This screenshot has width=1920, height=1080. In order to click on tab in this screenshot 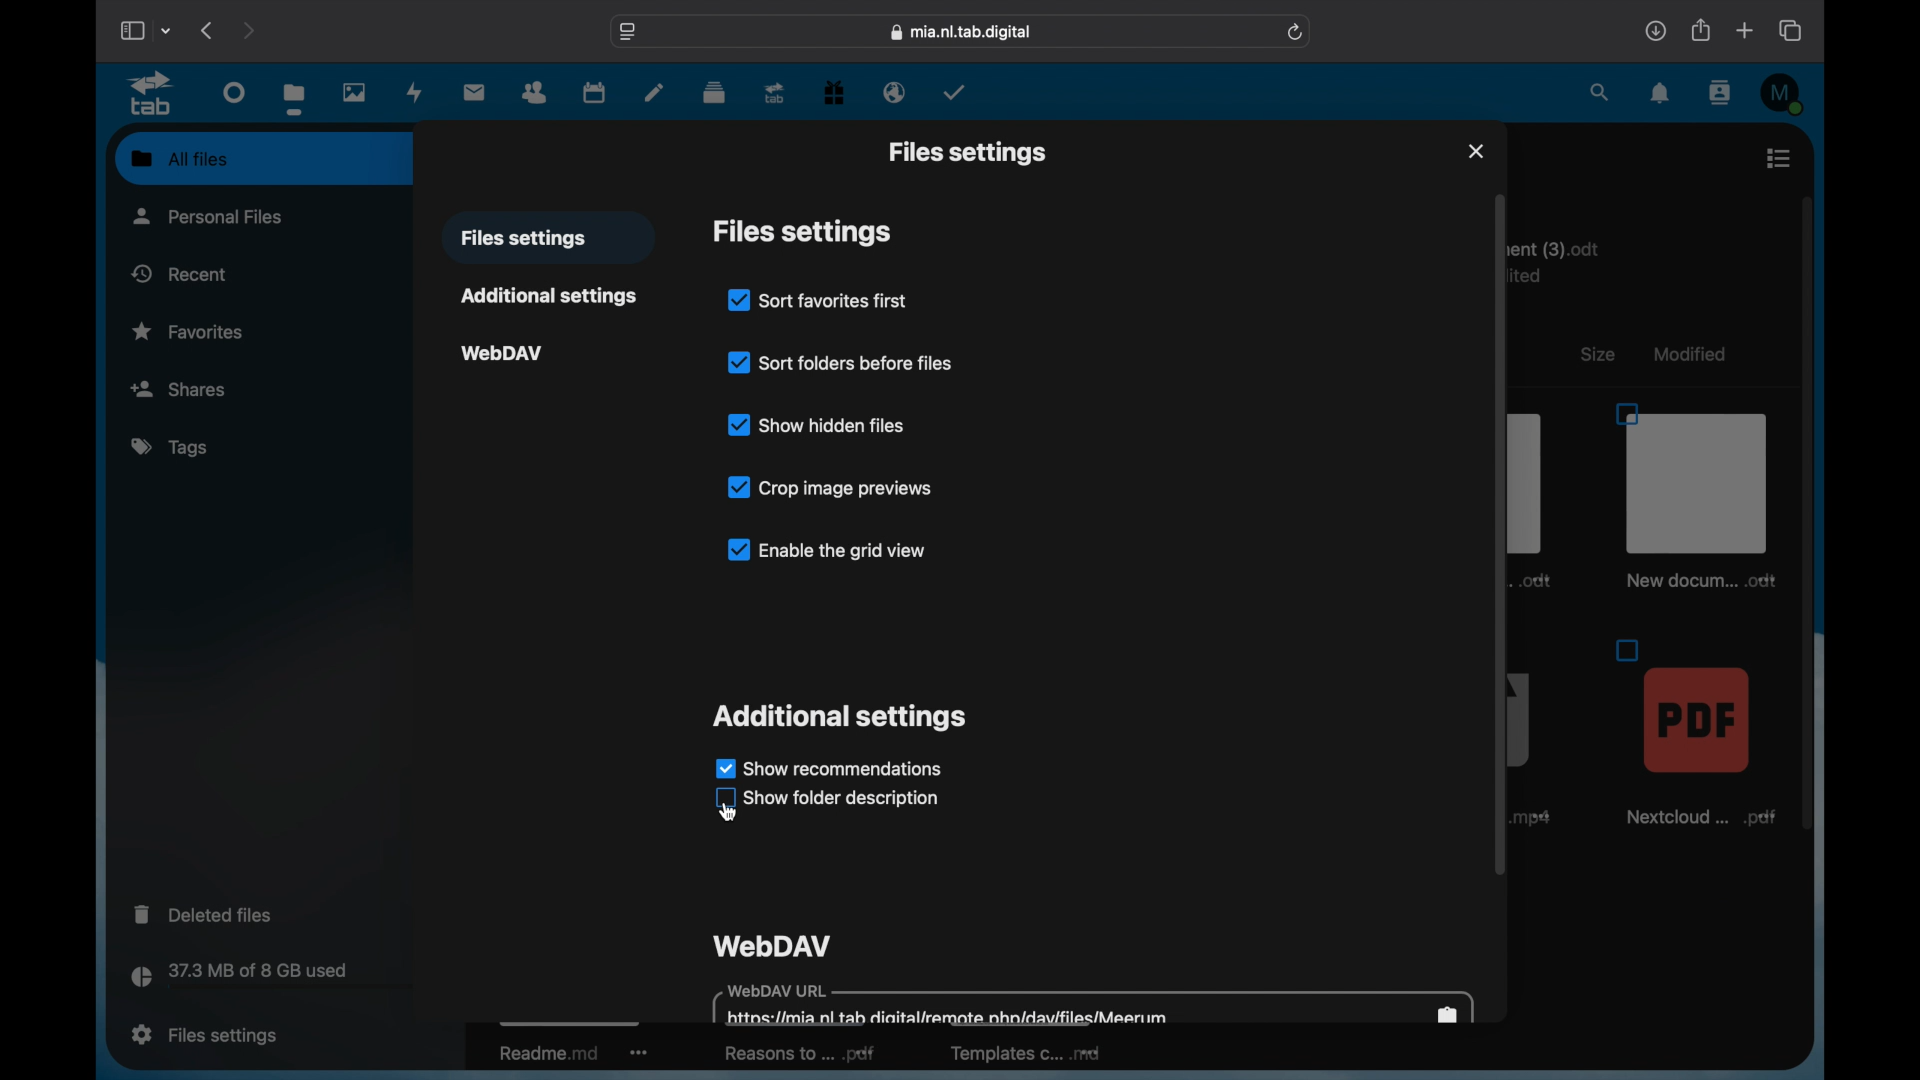, I will do `click(150, 94)`.